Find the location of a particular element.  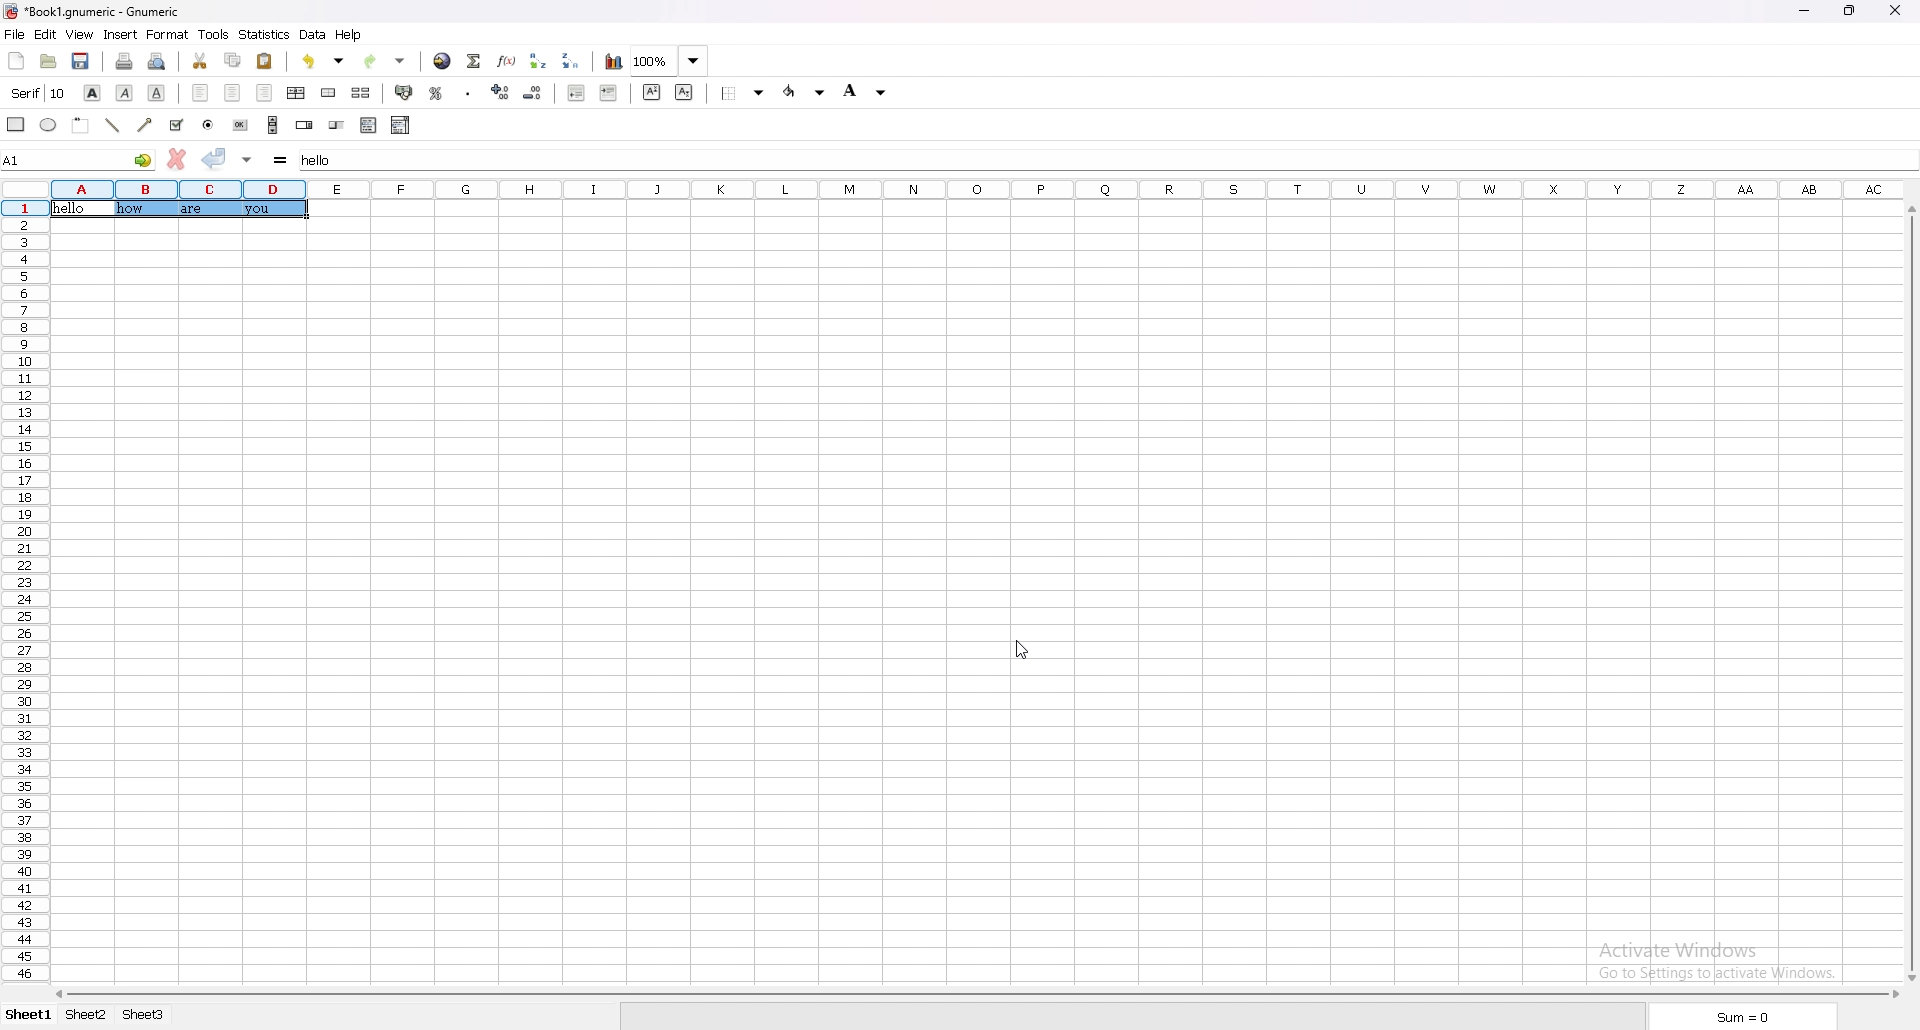

left align is located at coordinates (202, 93).